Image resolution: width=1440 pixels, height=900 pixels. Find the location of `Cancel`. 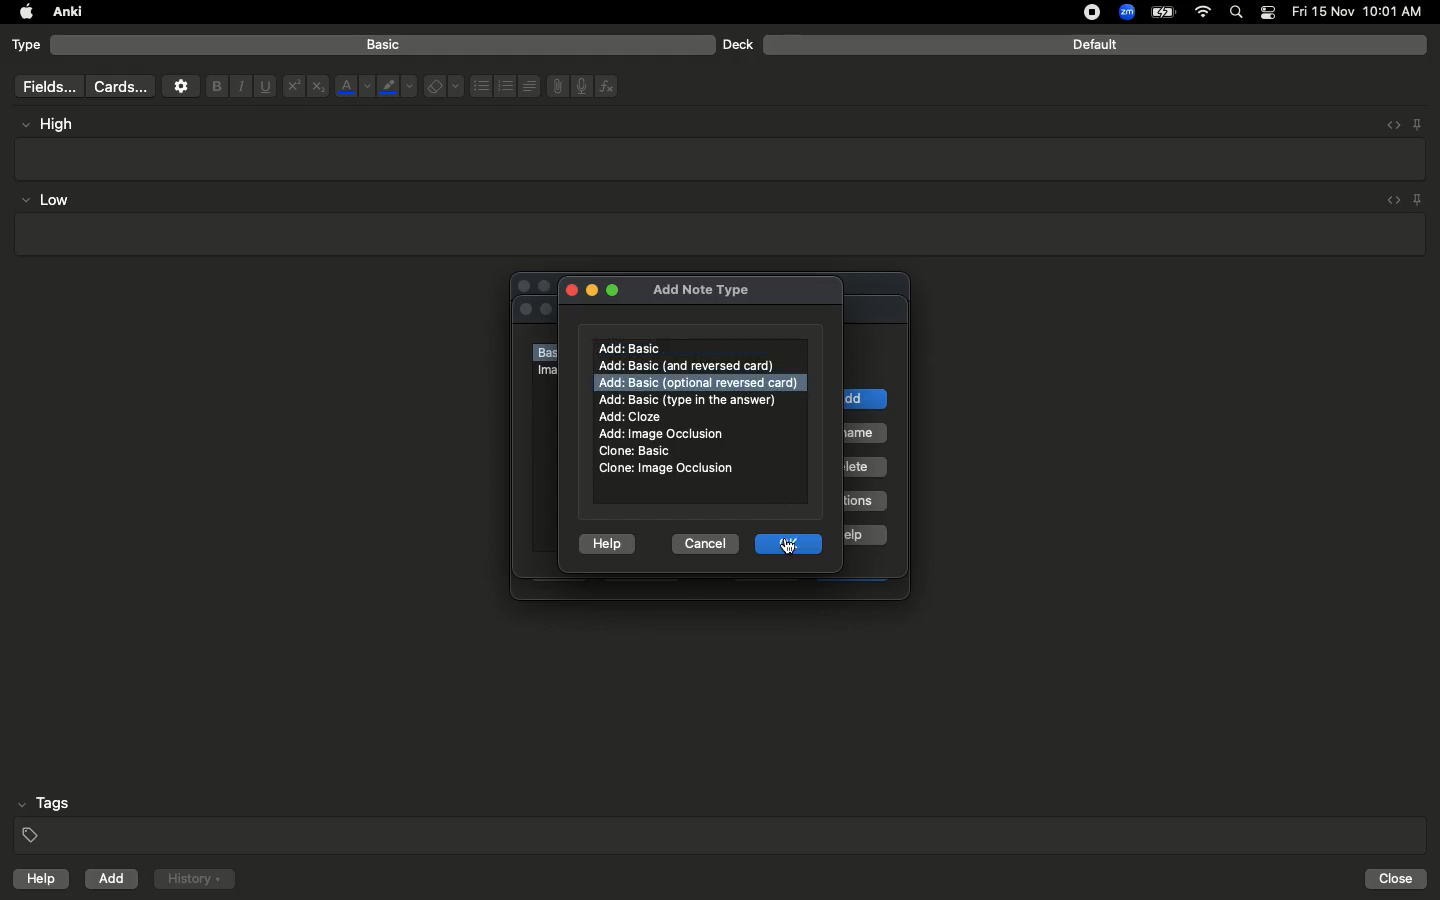

Cancel is located at coordinates (701, 542).